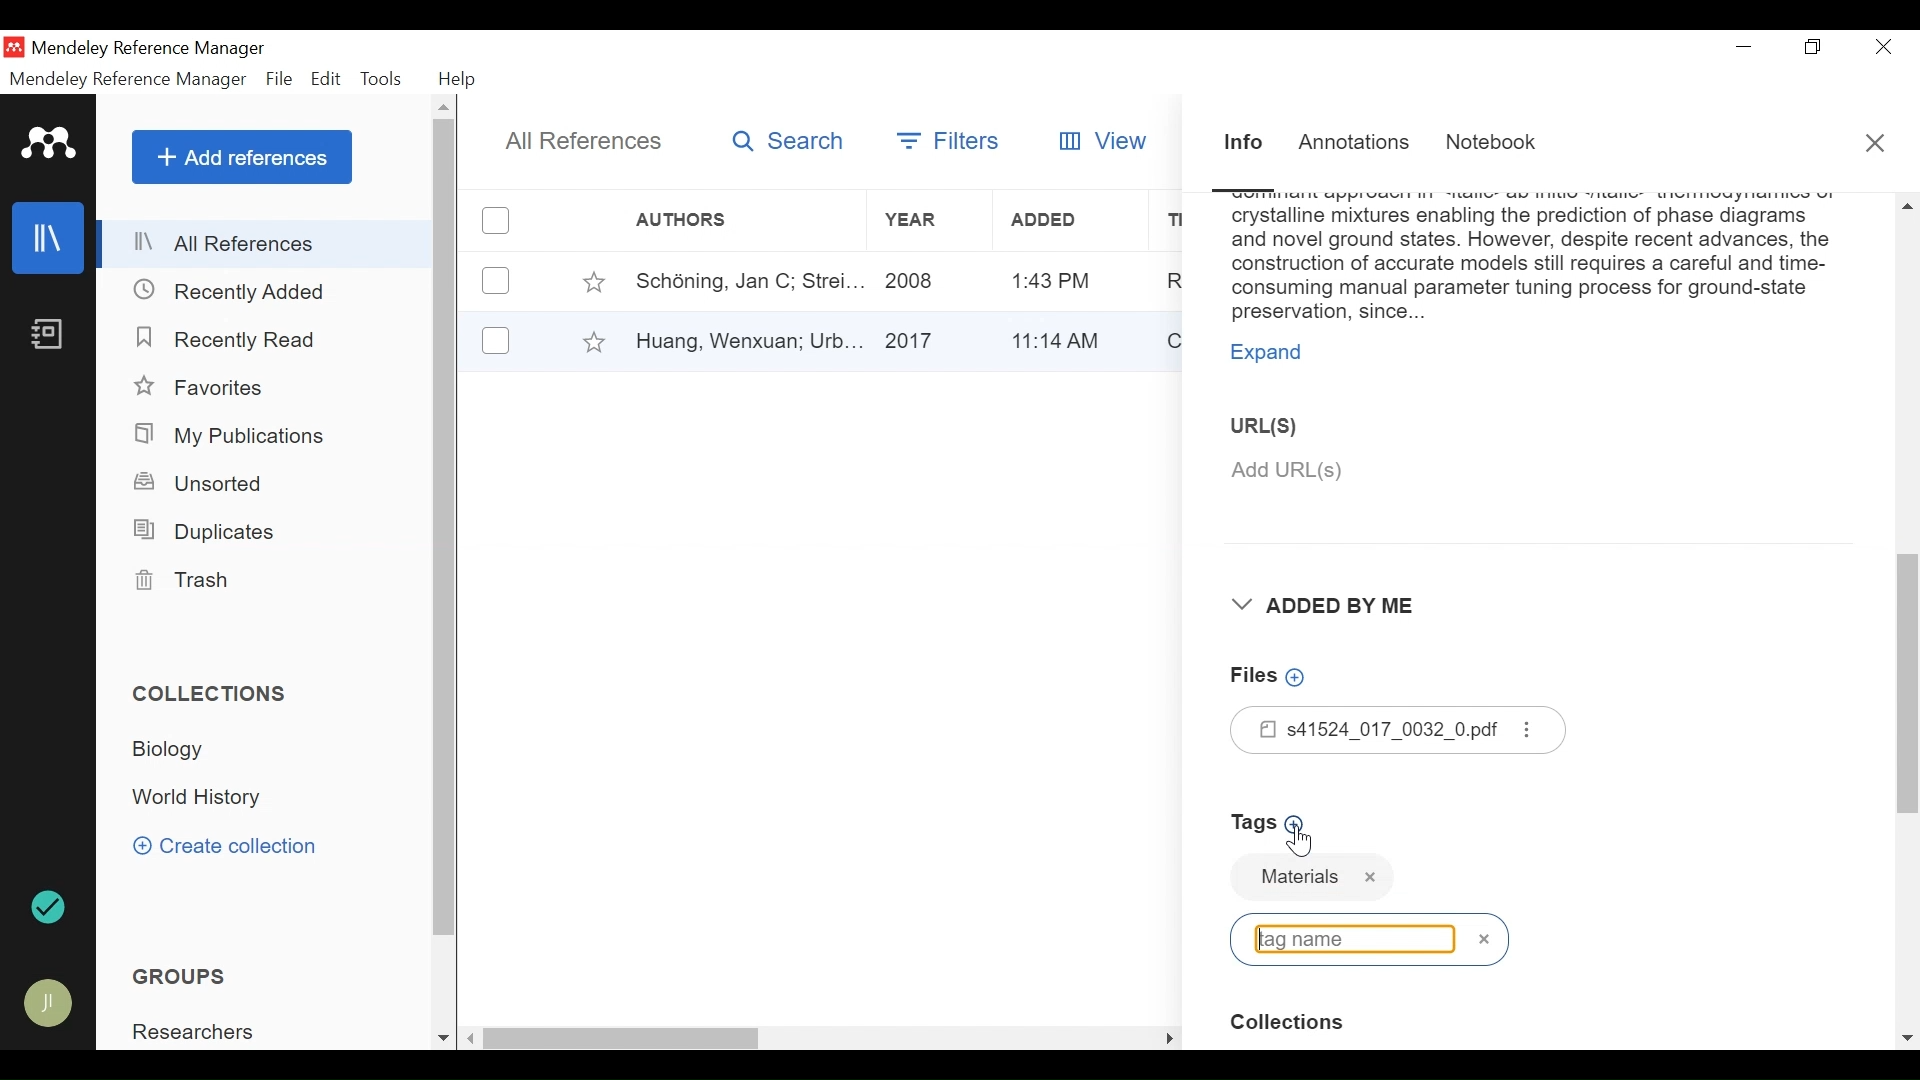 This screenshot has width=1920, height=1080. I want to click on Vertical Scroll bar, so click(1908, 698).